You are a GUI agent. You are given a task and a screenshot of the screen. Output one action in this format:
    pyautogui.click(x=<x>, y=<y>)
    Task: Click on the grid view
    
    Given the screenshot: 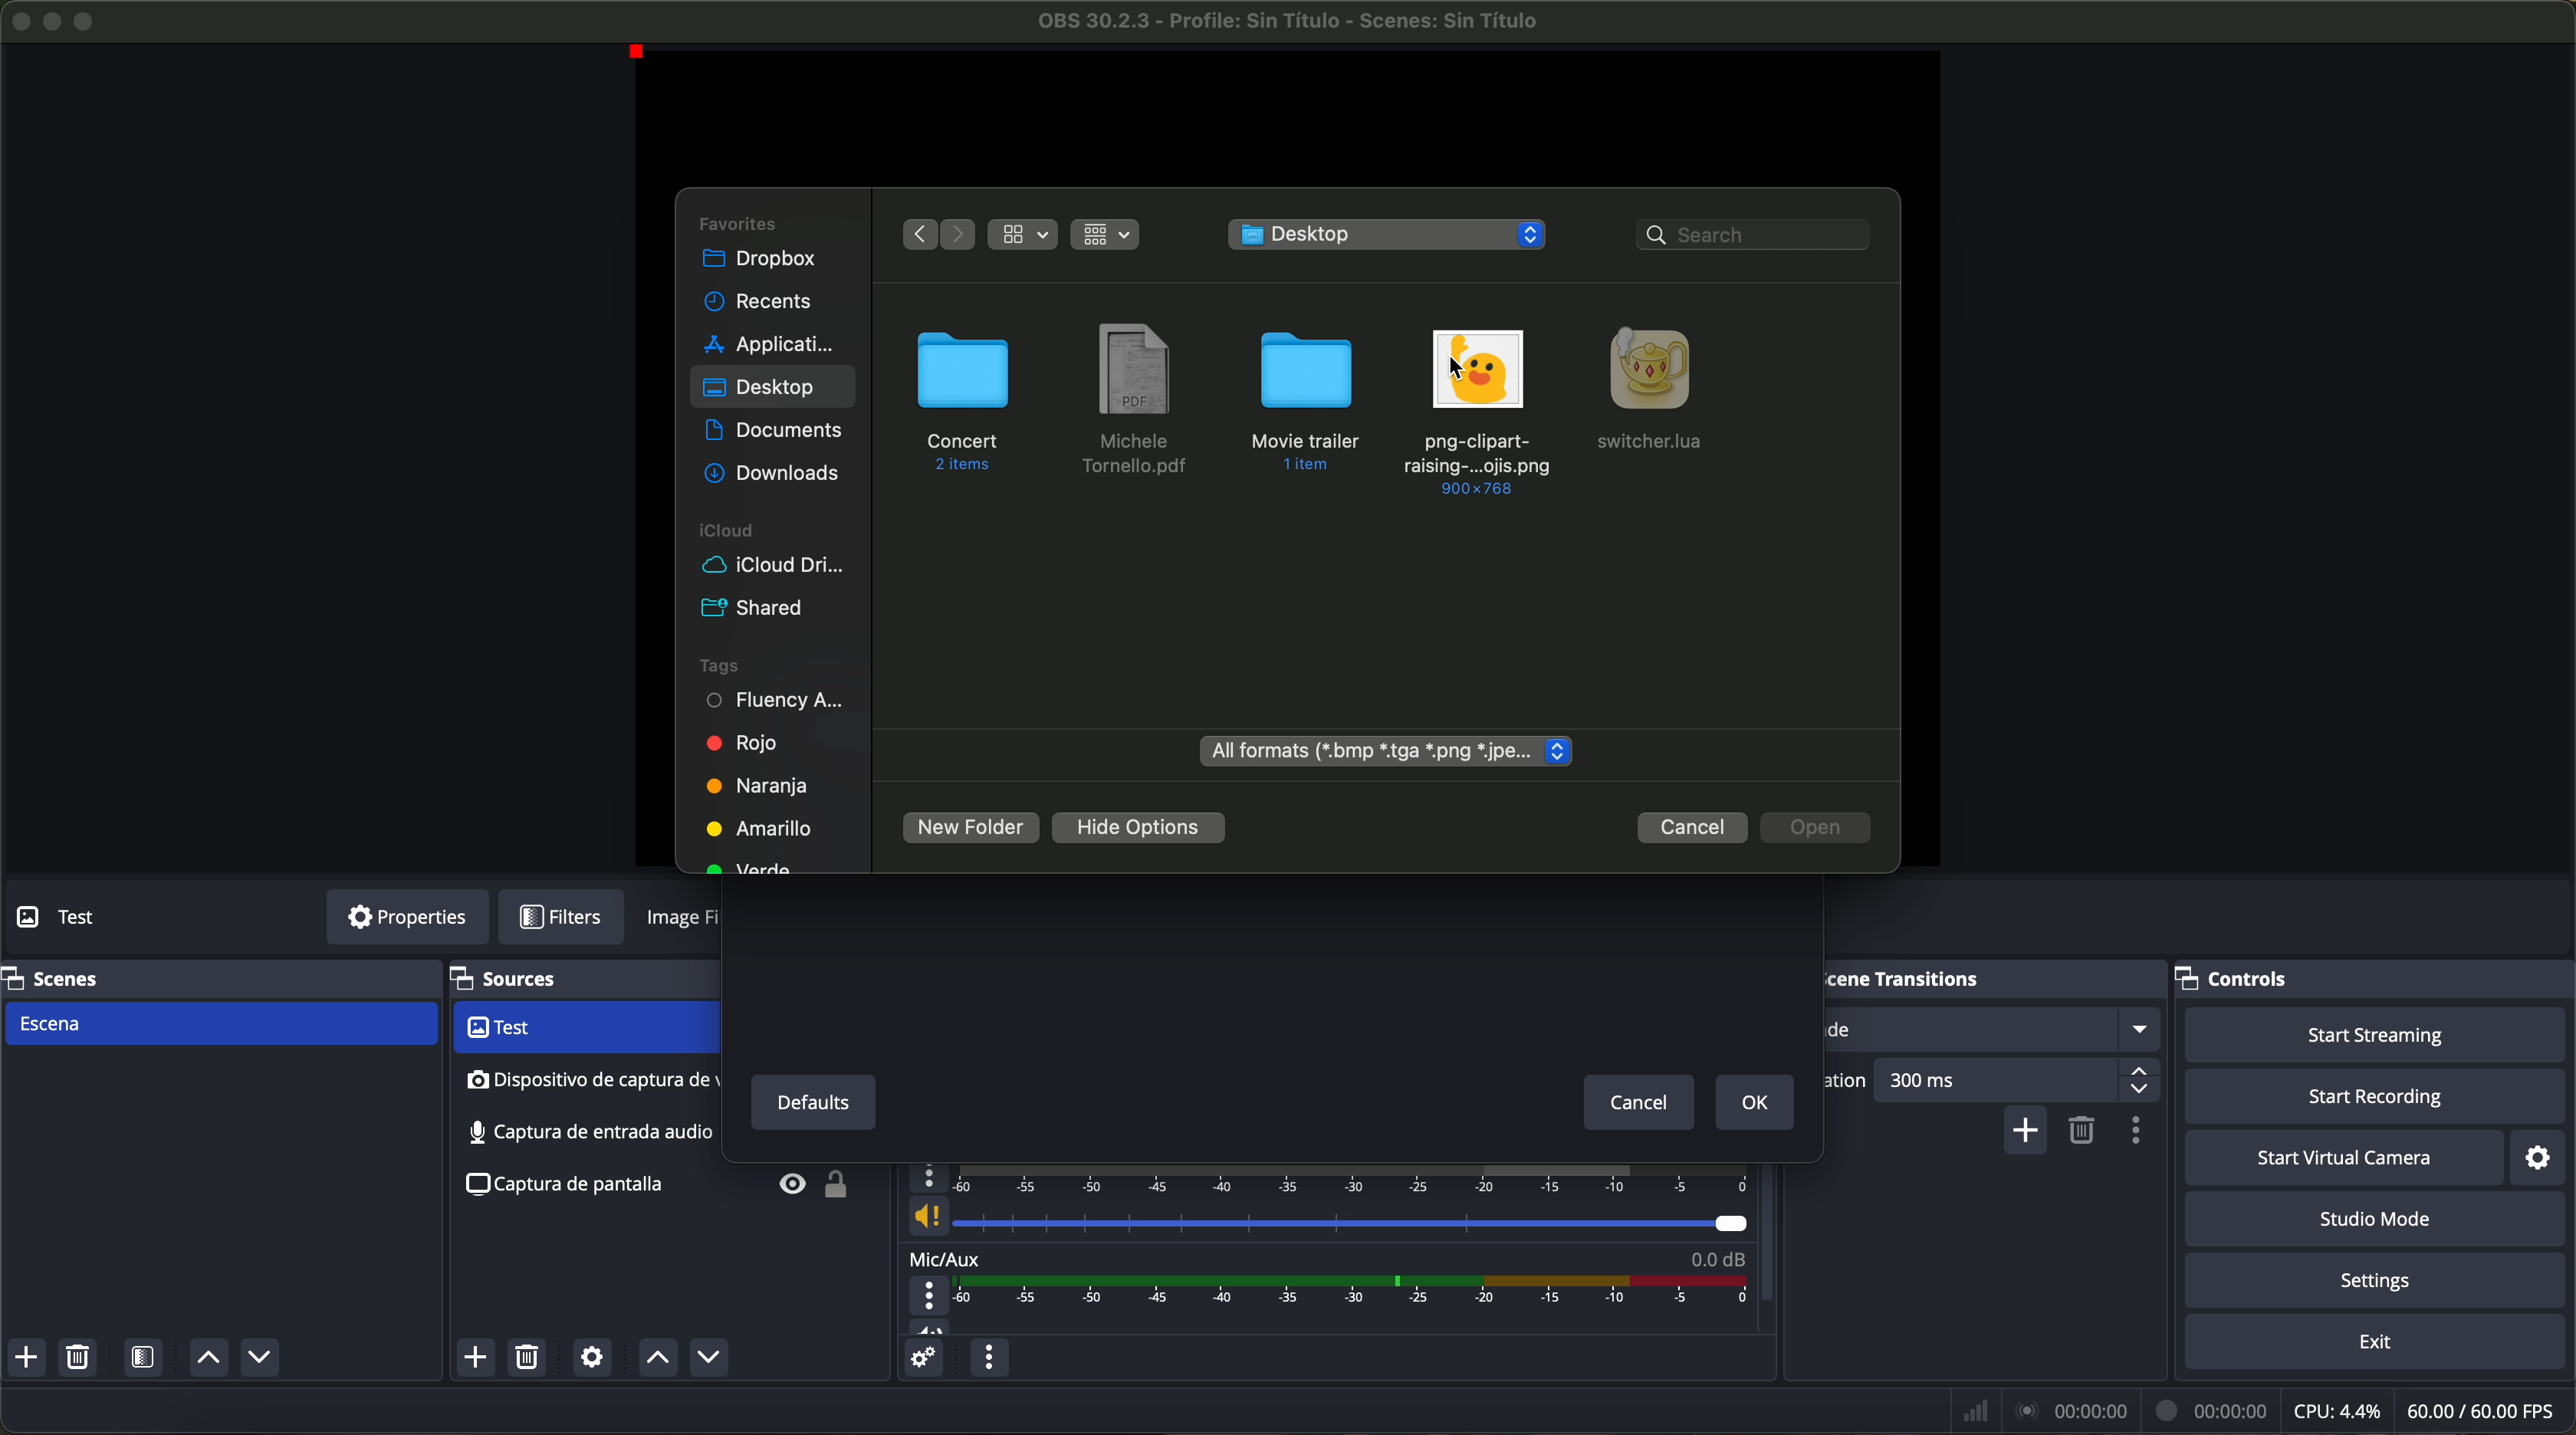 What is the action you would take?
    pyautogui.click(x=1023, y=235)
    